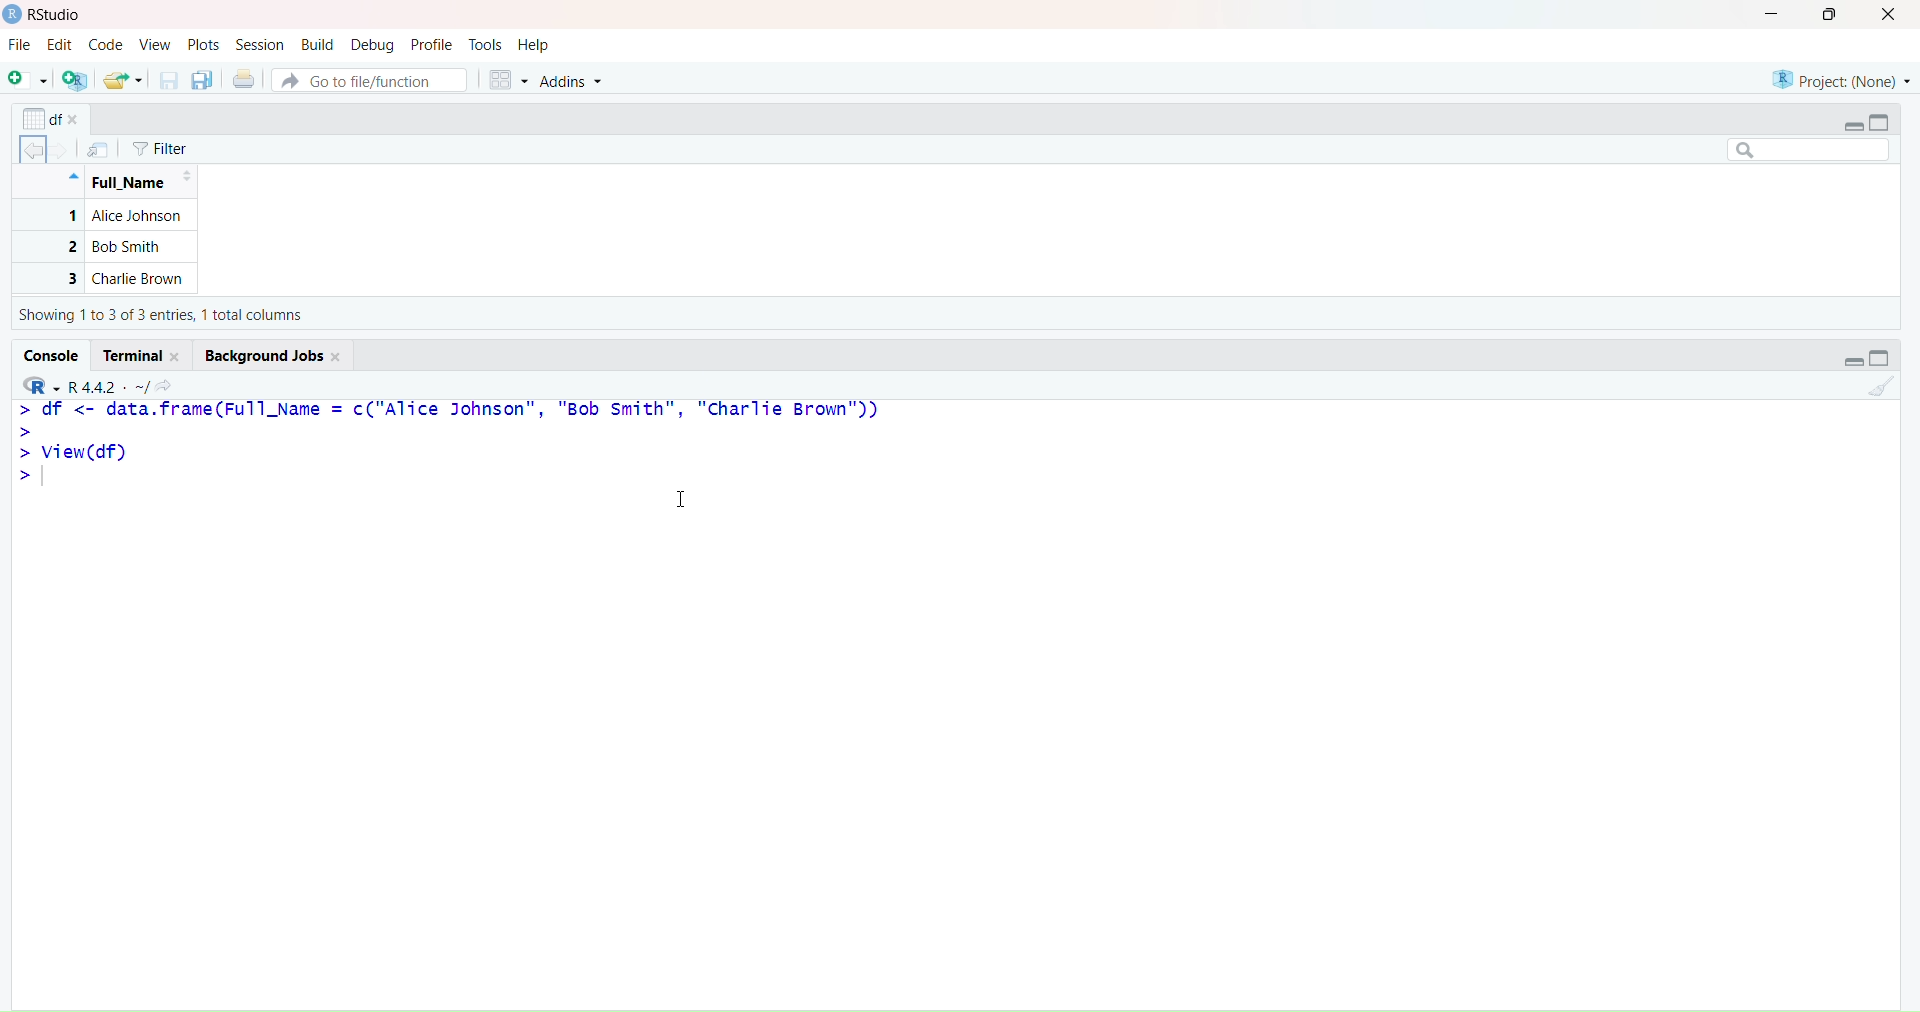 The image size is (1920, 1012). I want to click on Edit, so click(59, 44).